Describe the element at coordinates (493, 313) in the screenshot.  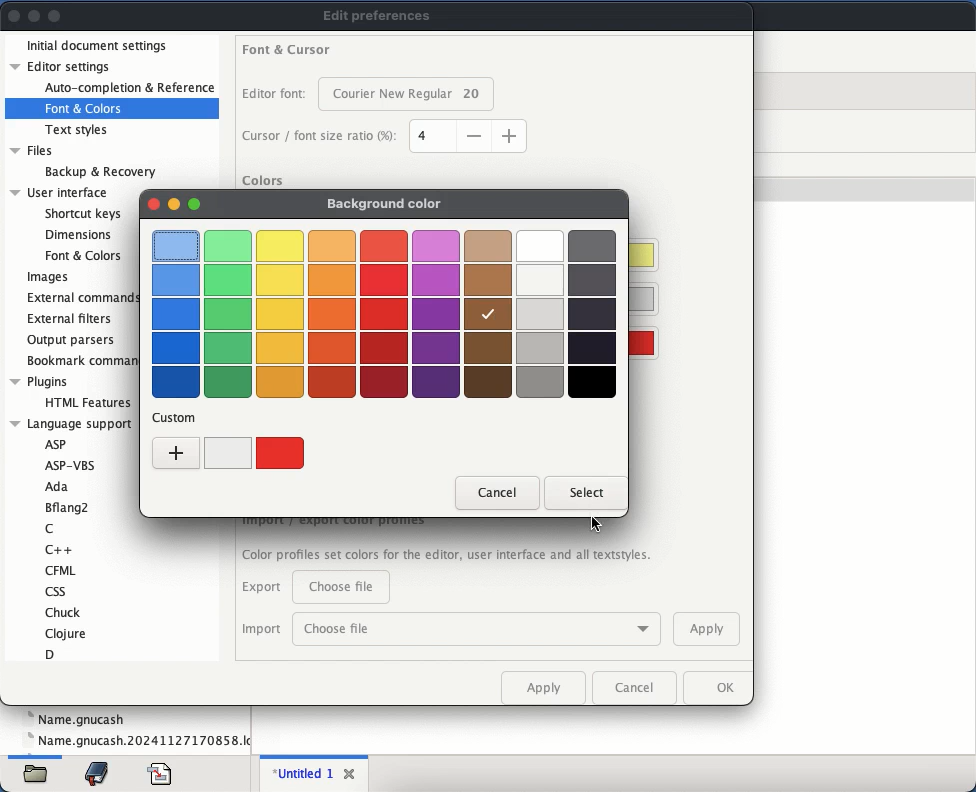
I see `selected` at that location.